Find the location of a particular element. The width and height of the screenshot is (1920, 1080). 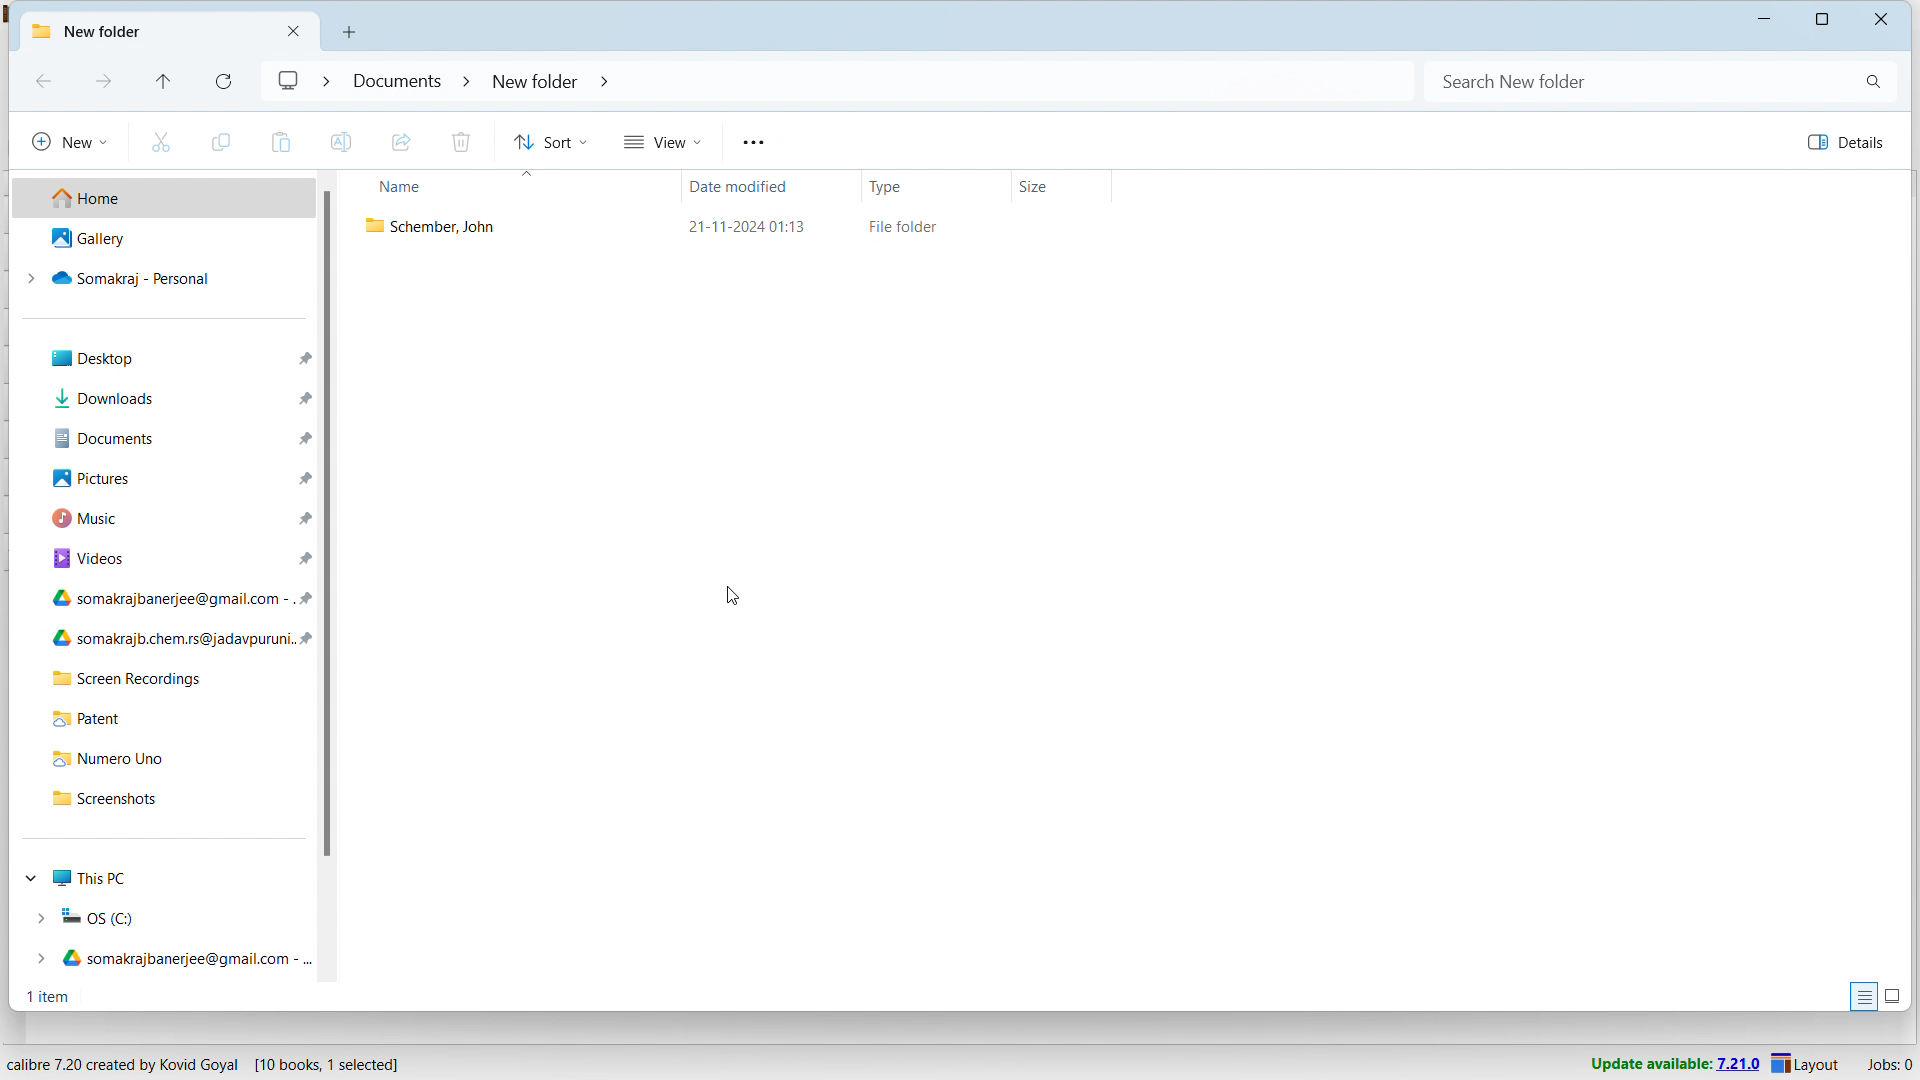

screen recordings is located at coordinates (142, 674).